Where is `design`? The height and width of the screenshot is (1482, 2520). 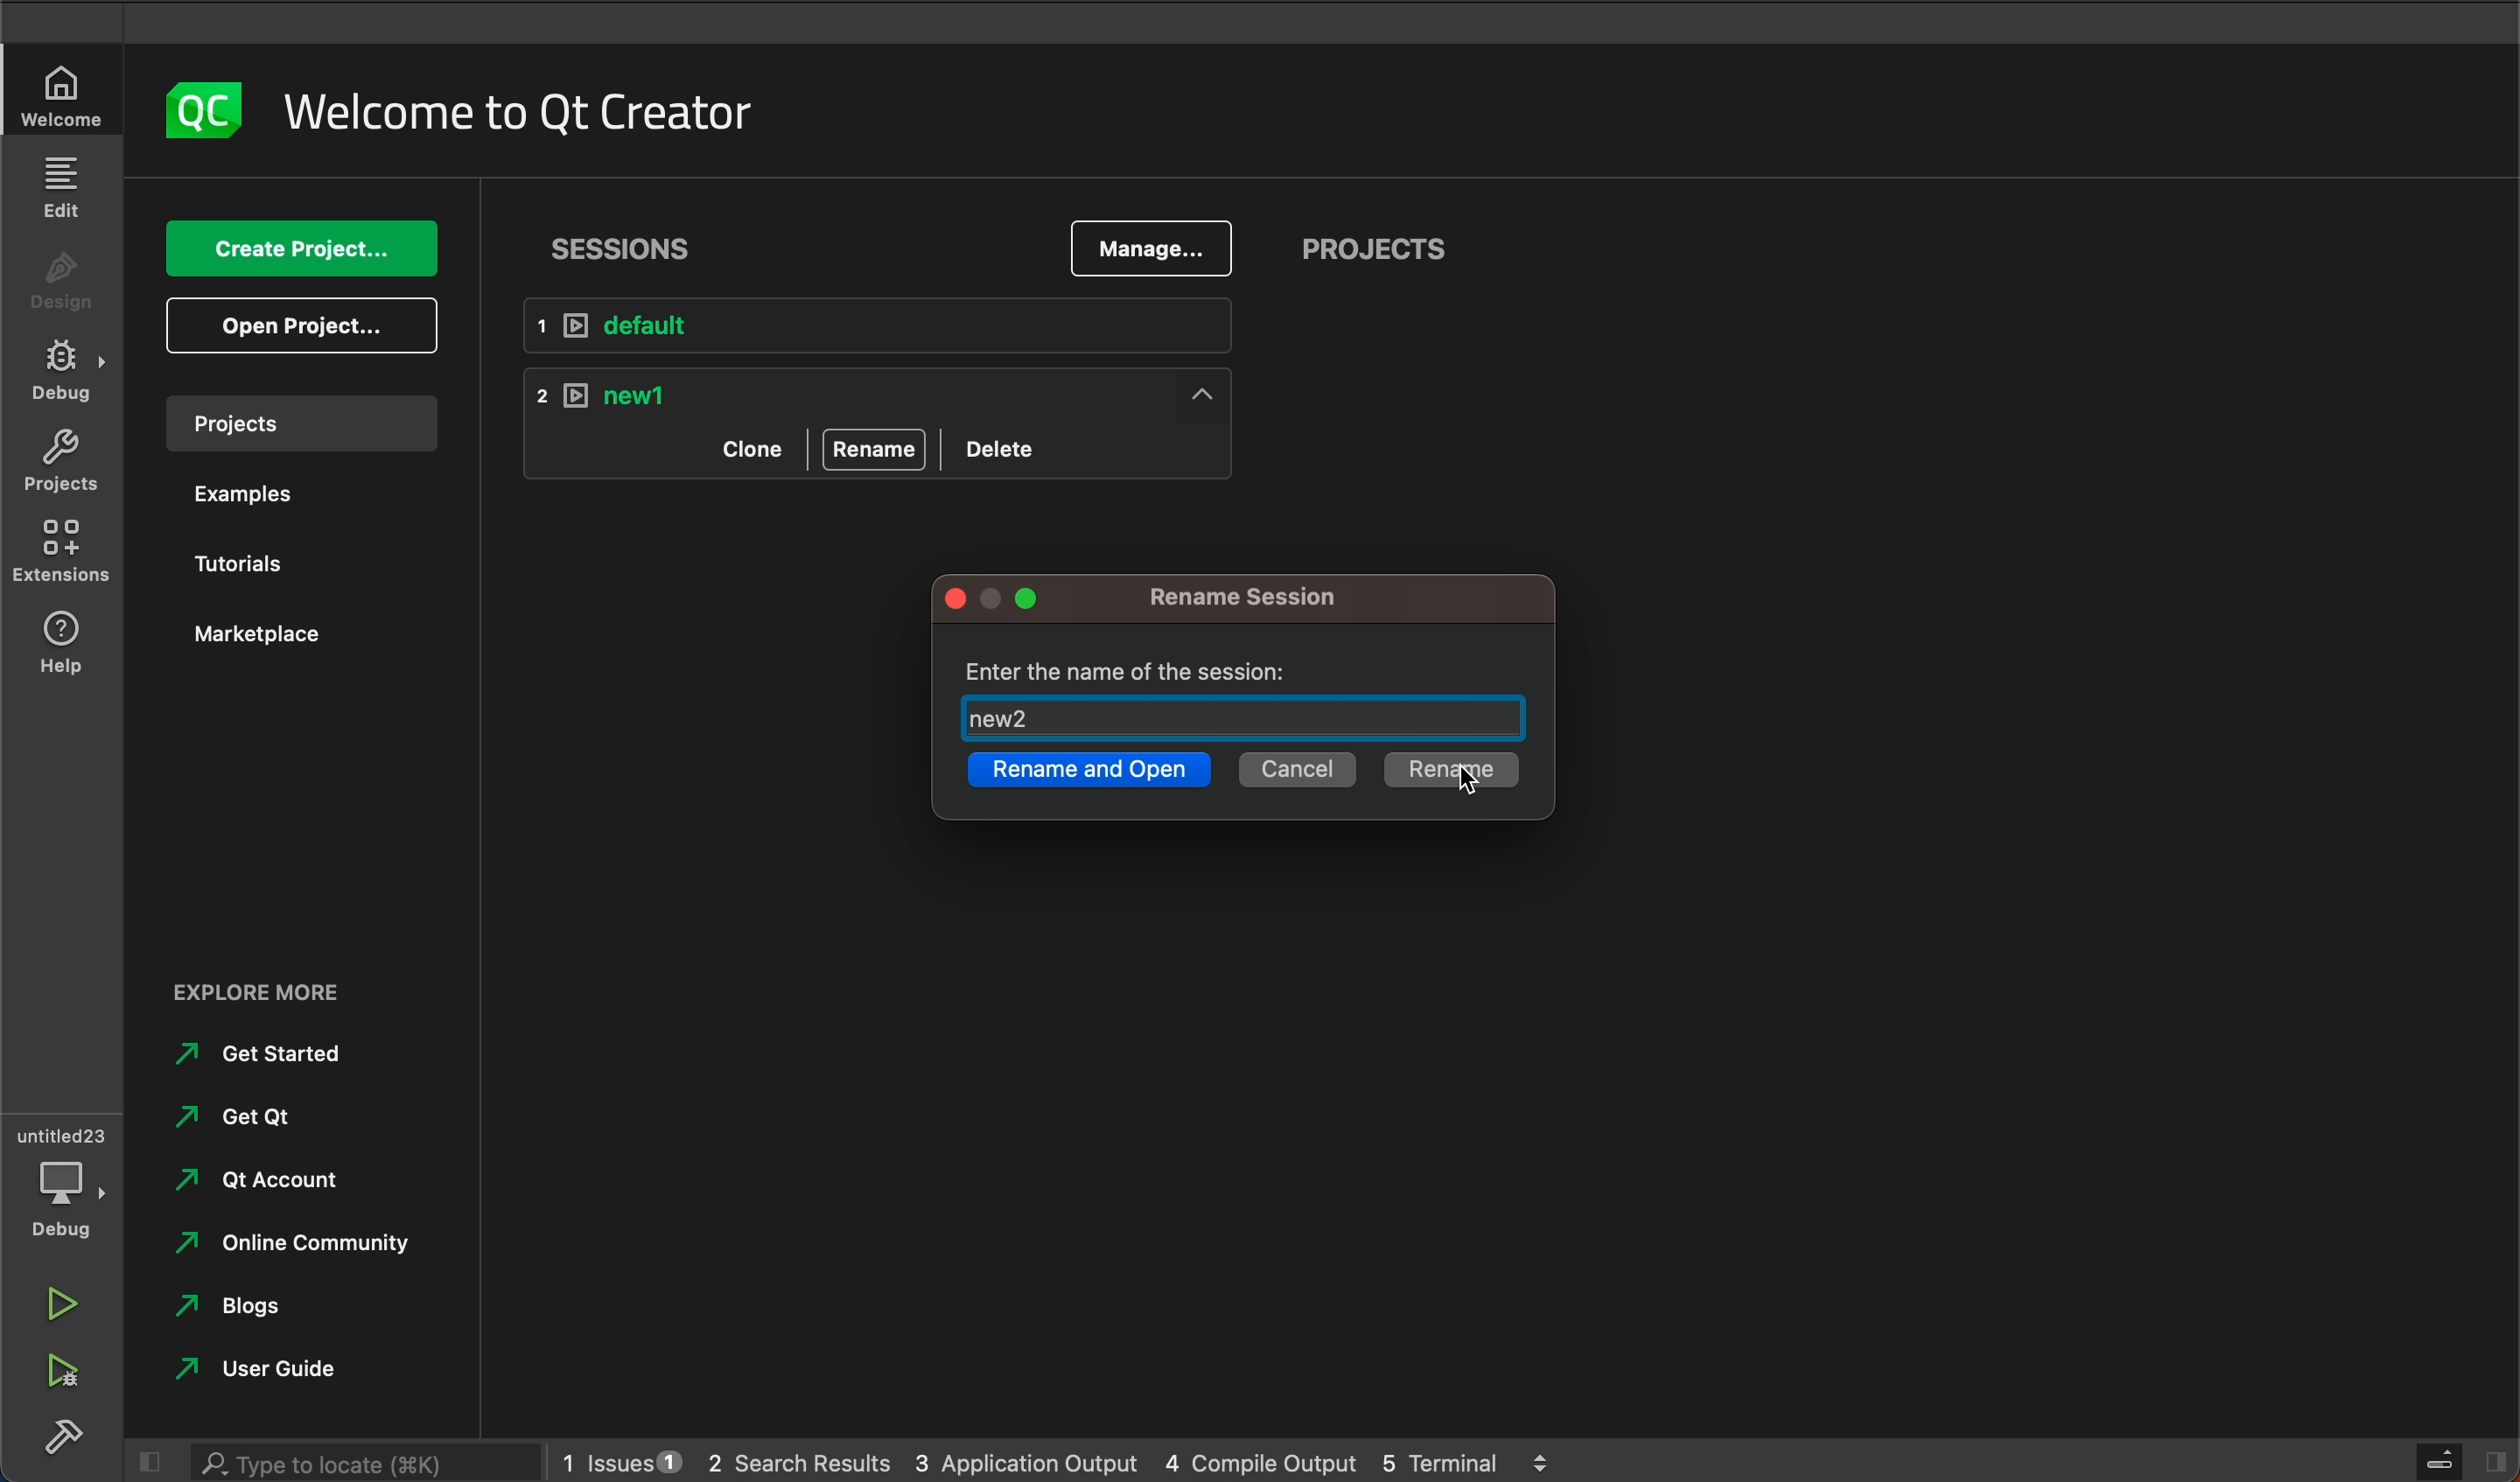
design is located at coordinates (62, 287).